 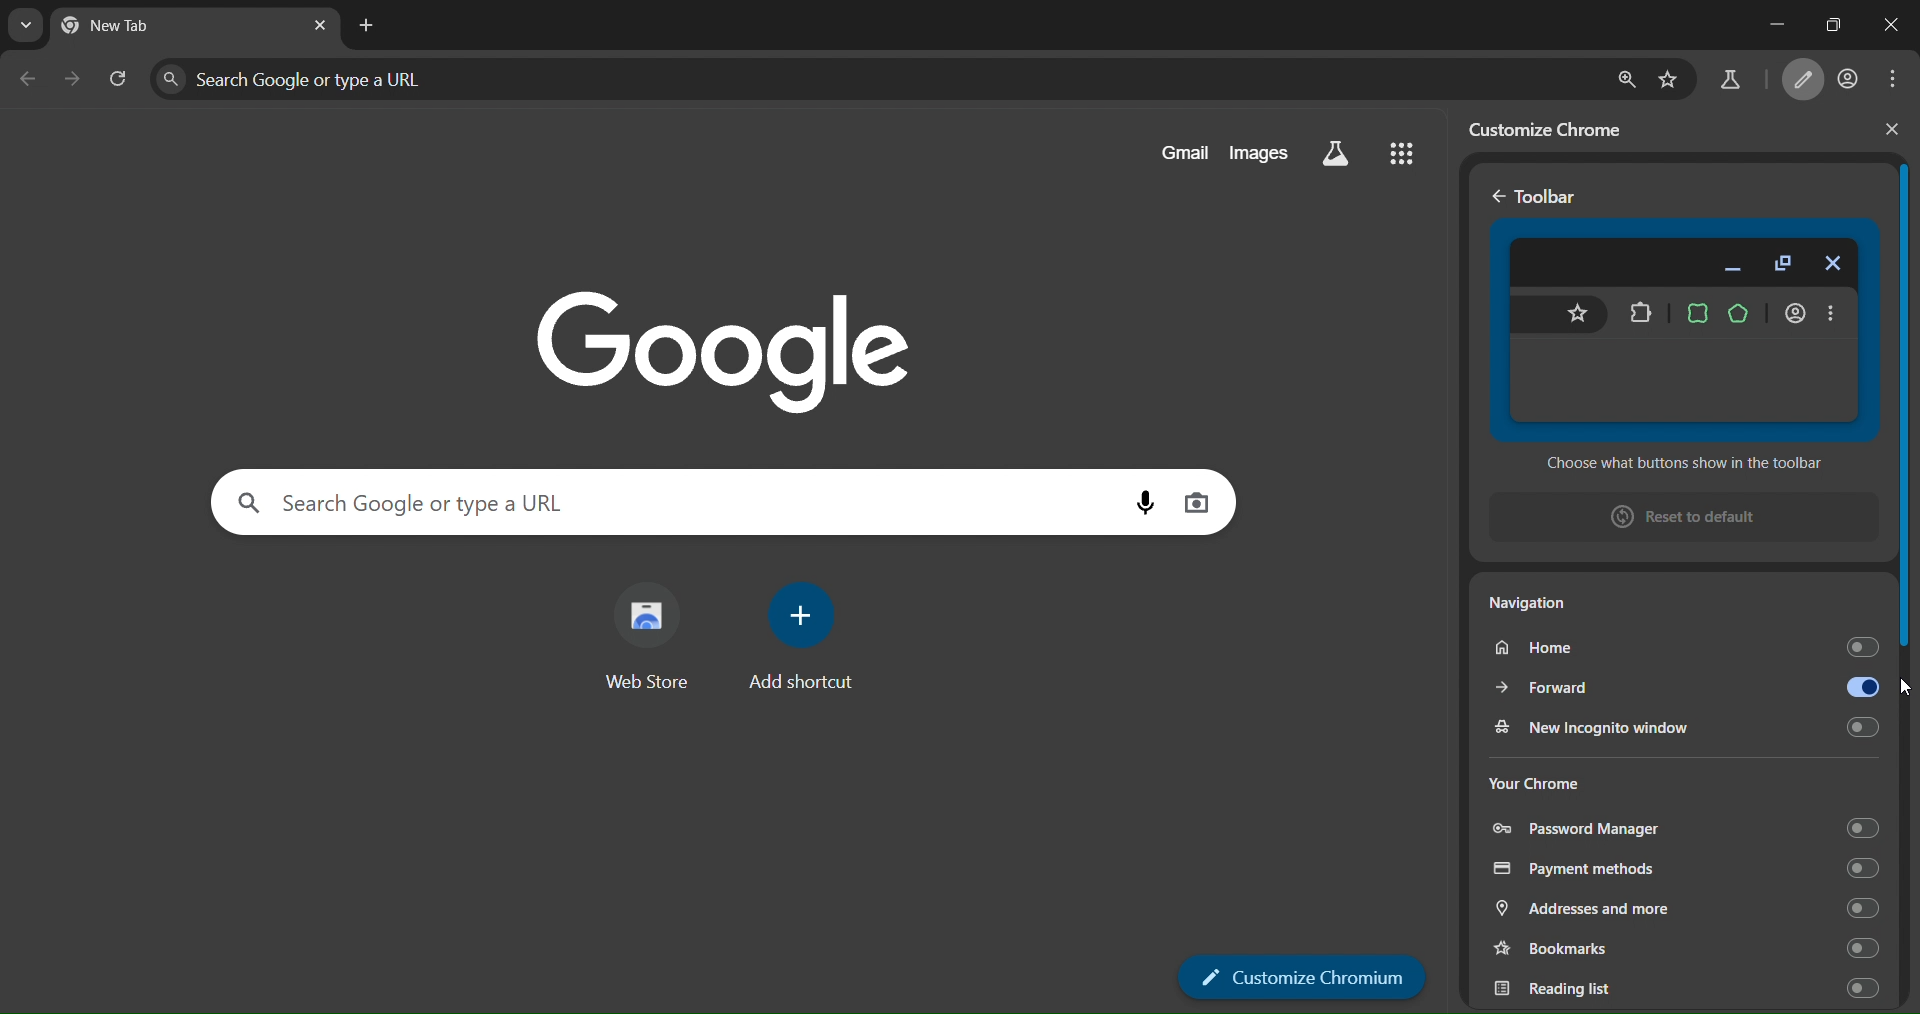 What do you see at coordinates (1402, 156) in the screenshot?
I see `menu` at bounding box center [1402, 156].